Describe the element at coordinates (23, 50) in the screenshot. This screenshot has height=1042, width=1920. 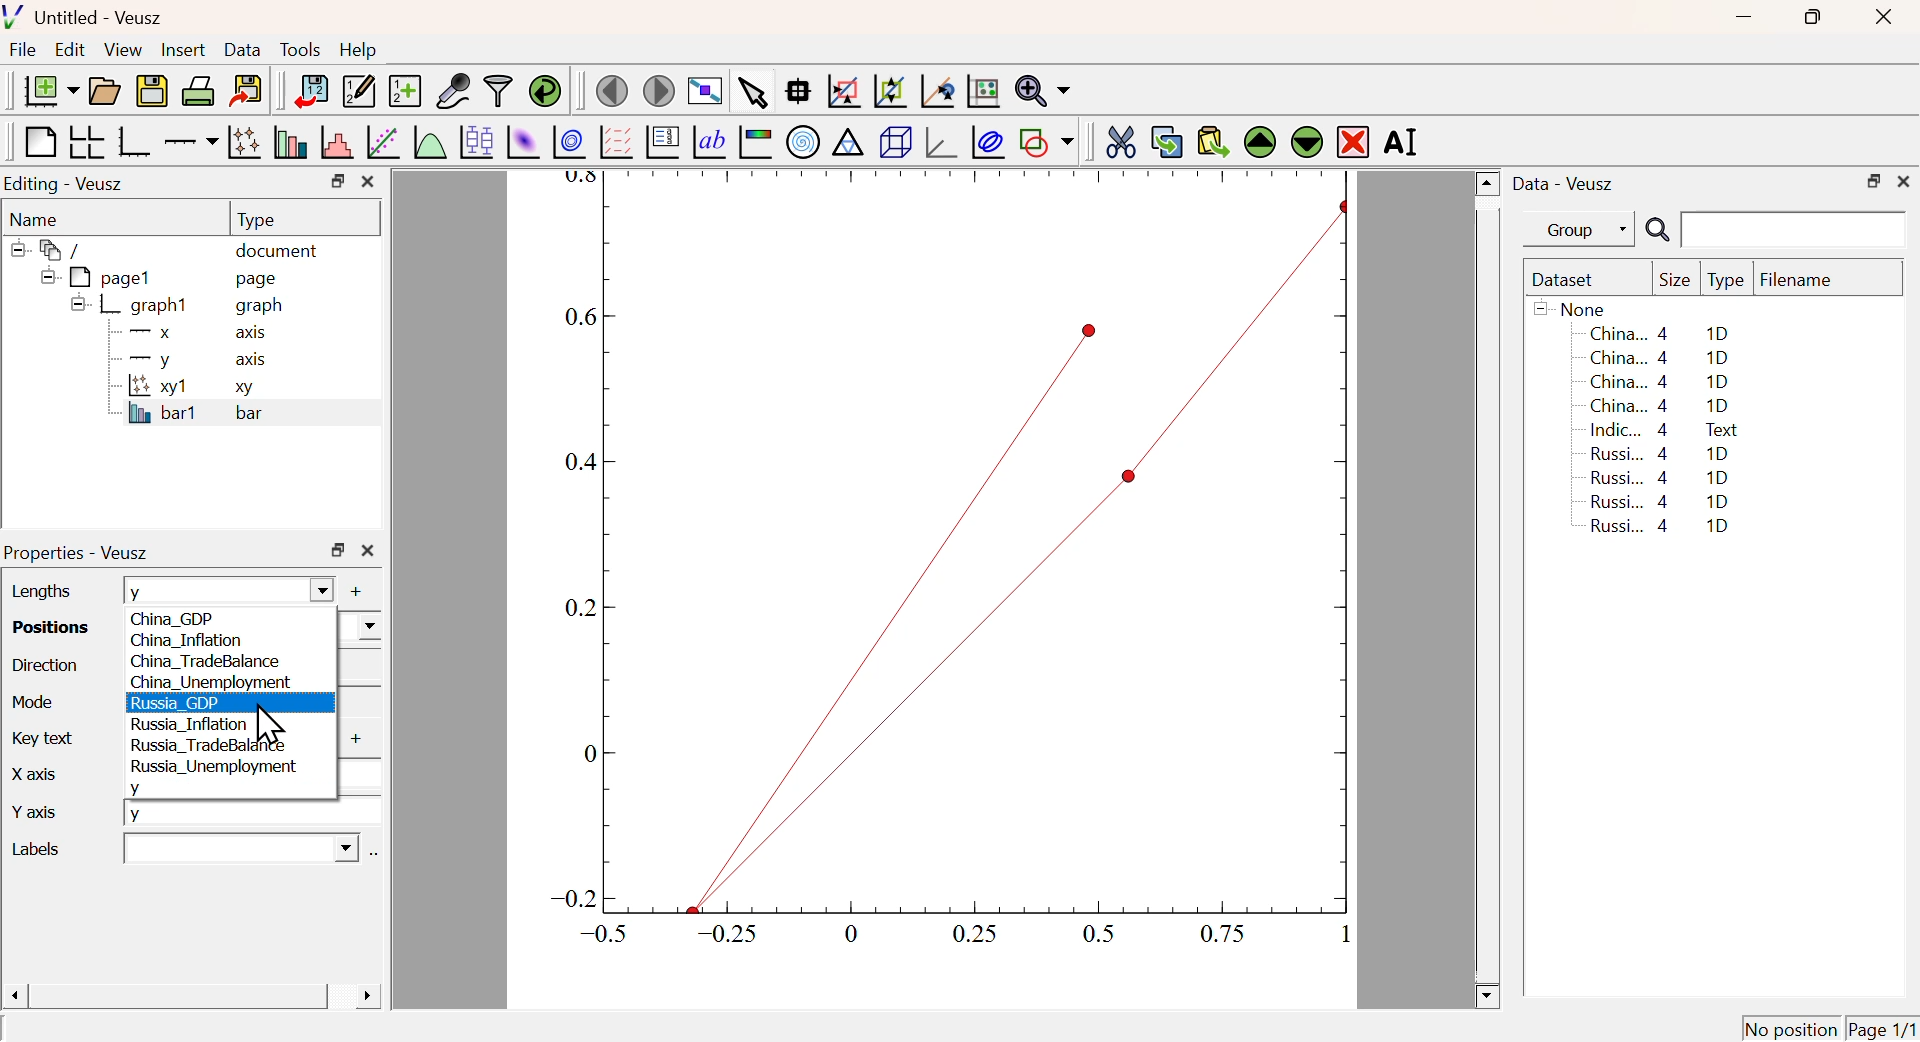
I see `File` at that location.